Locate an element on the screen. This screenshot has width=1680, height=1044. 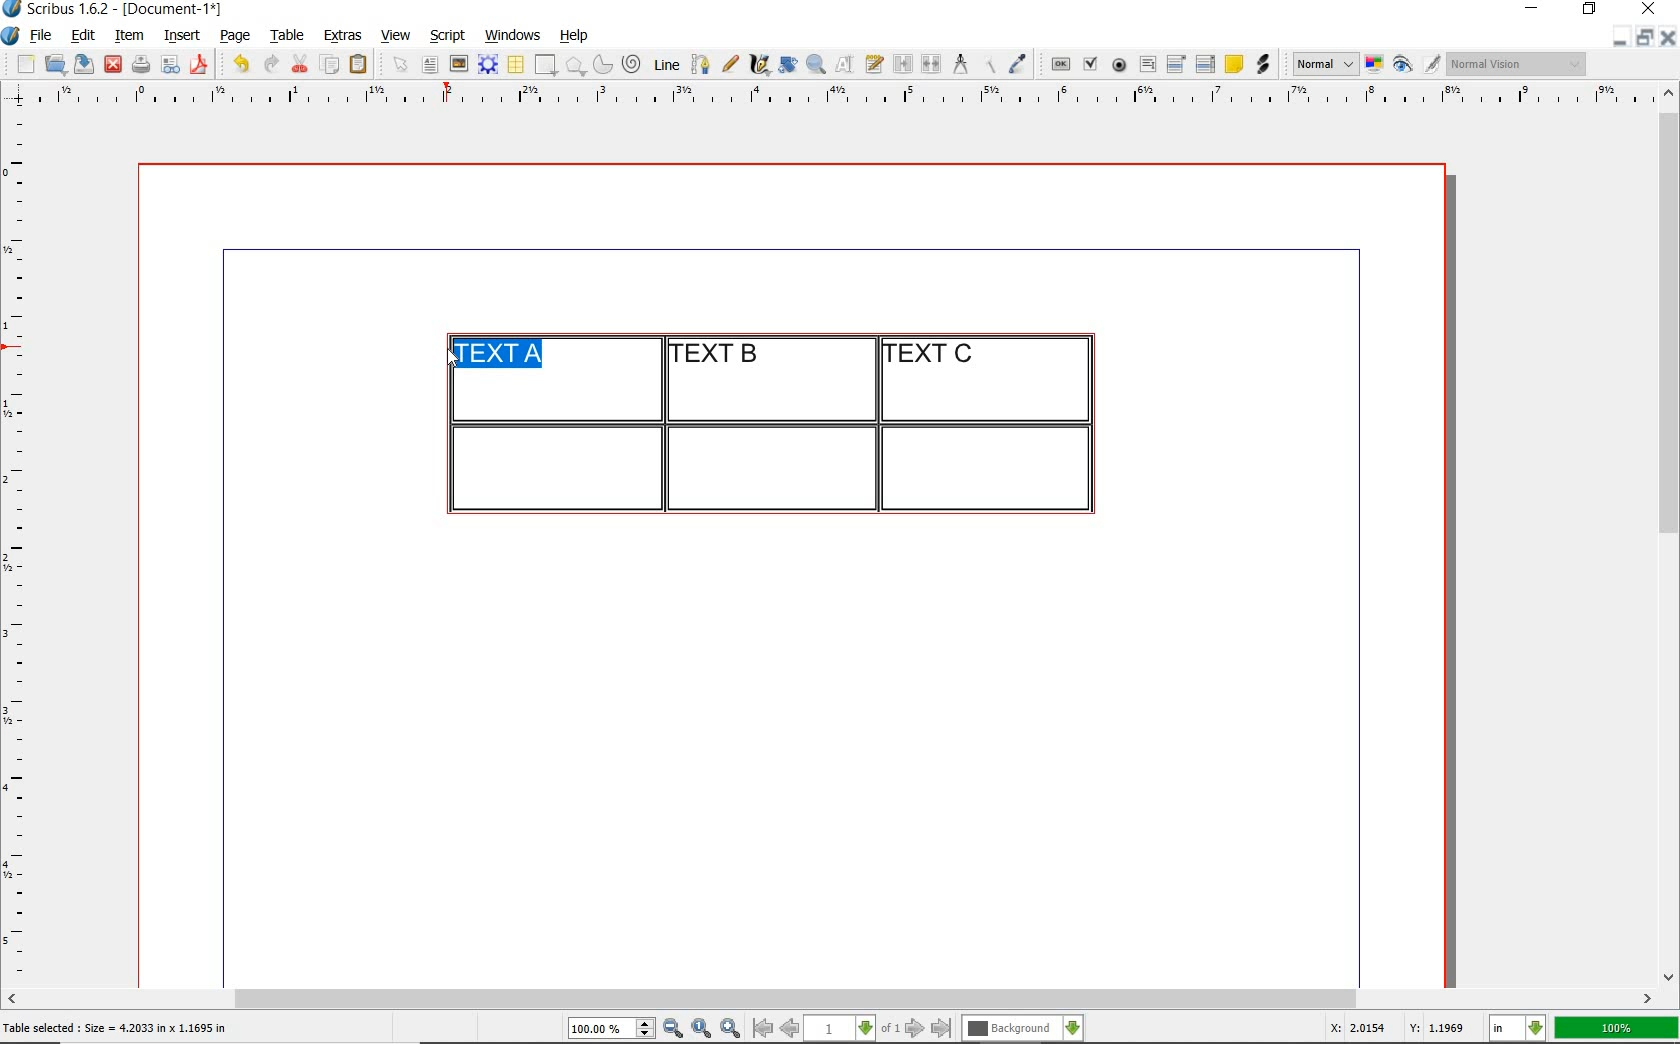
scrollbar is located at coordinates (1670, 533).